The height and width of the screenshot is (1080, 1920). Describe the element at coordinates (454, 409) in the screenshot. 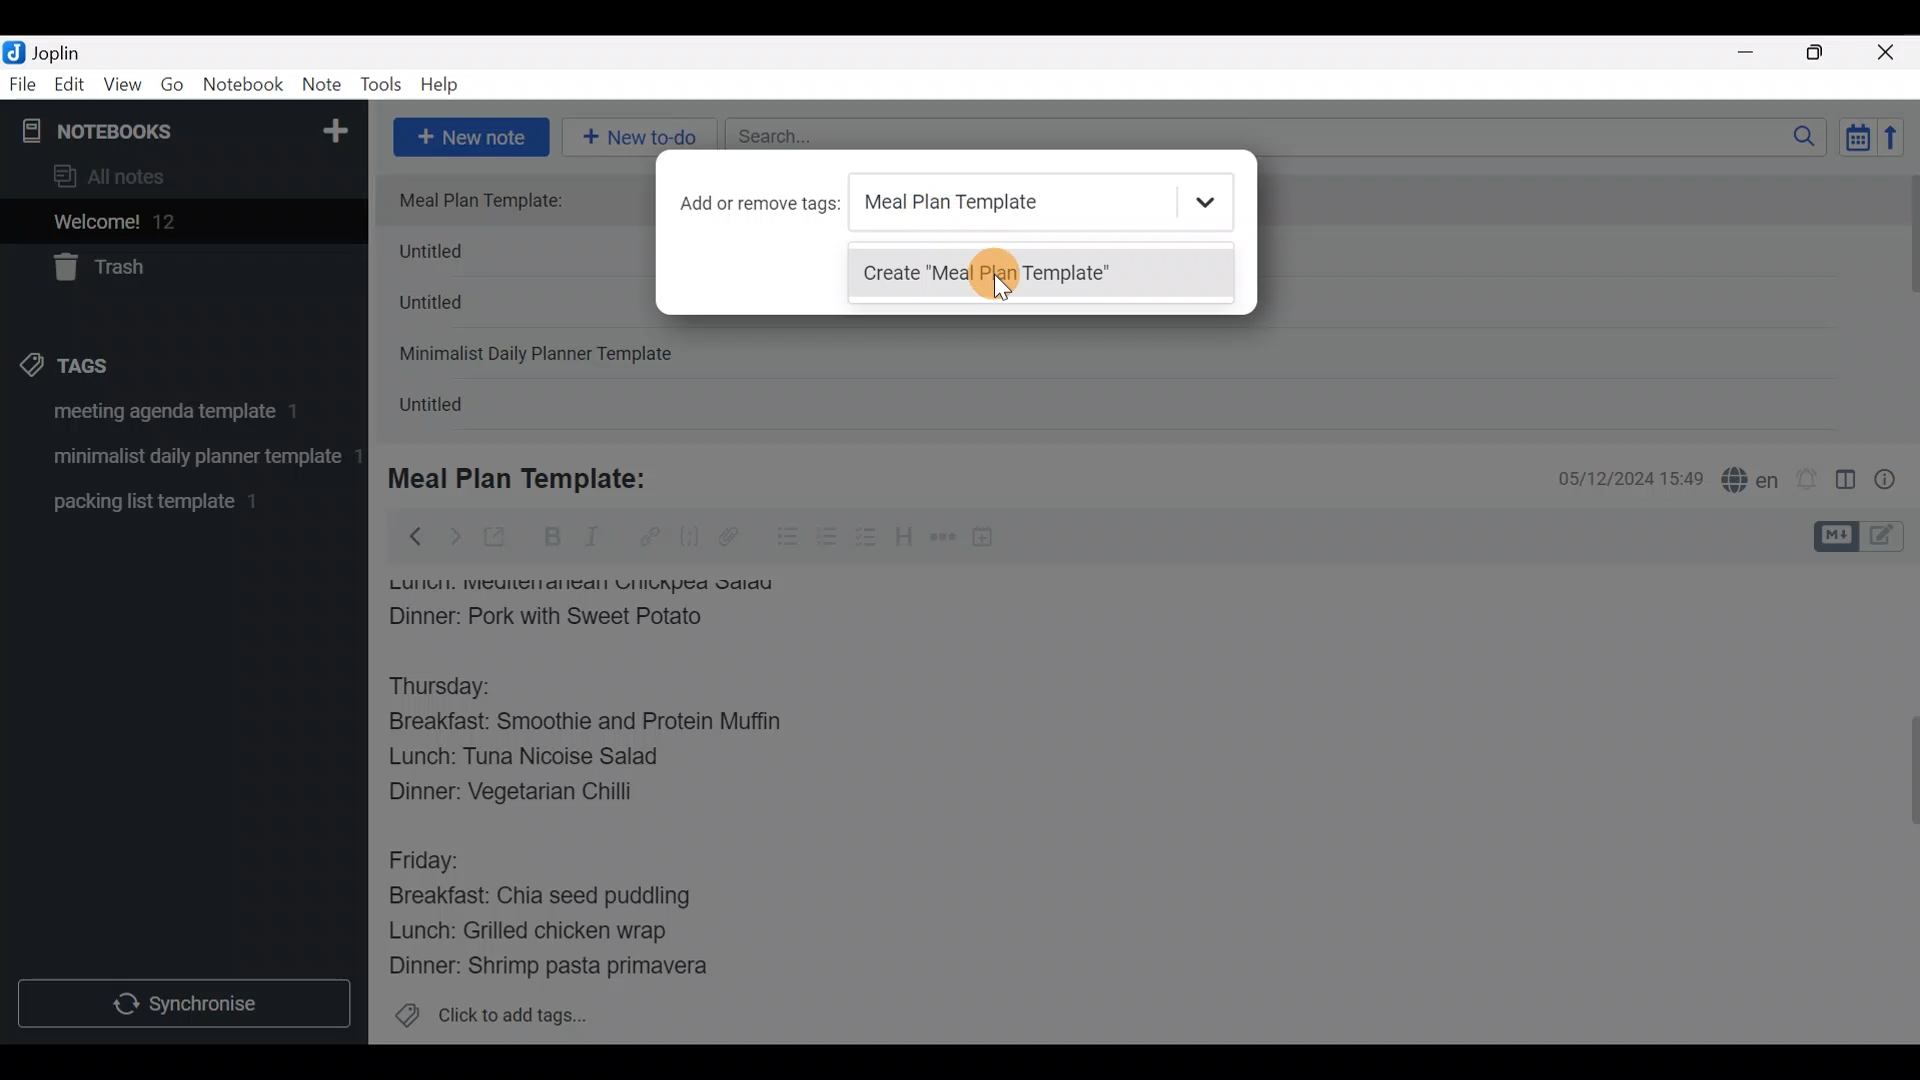

I see `Untitled` at that location.